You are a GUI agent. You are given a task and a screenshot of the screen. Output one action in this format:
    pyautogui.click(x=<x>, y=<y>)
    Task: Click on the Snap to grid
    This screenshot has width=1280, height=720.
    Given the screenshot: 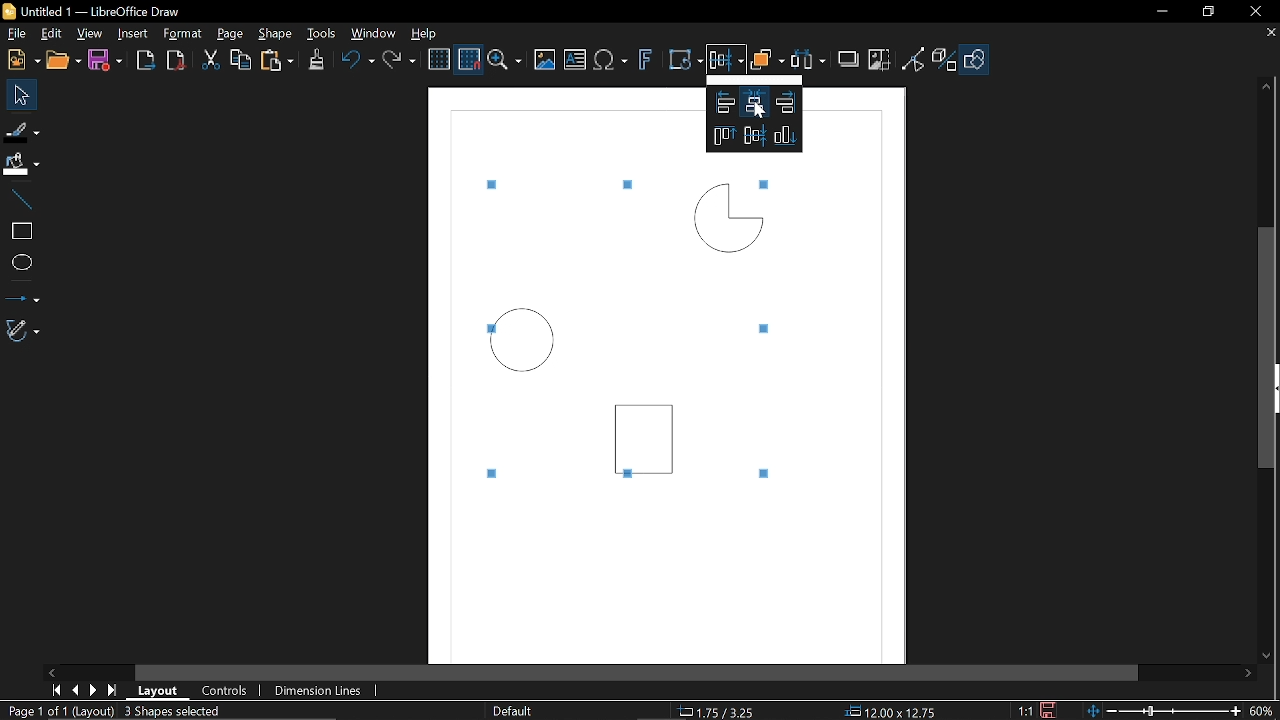 What is the action you would take?
    pyautogui.click(x=470, y=59)
    